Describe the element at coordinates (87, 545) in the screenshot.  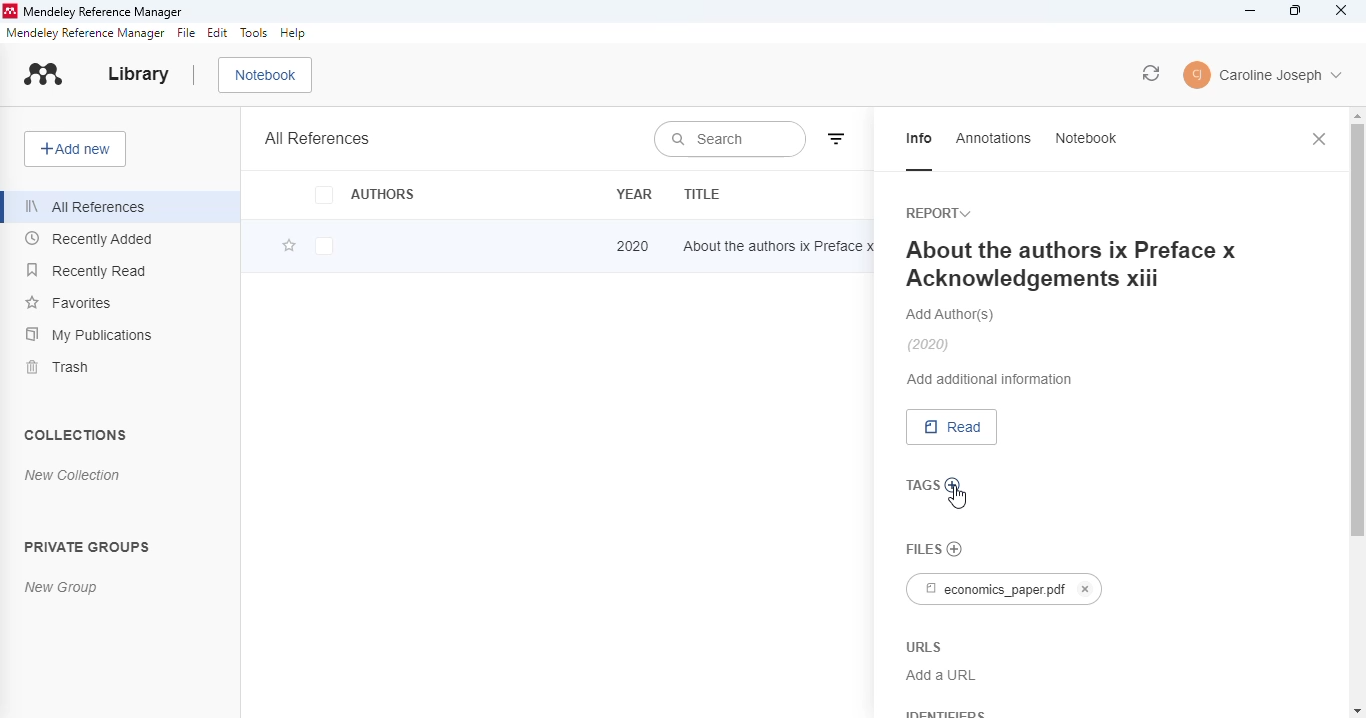
I see `private groups` at that location.